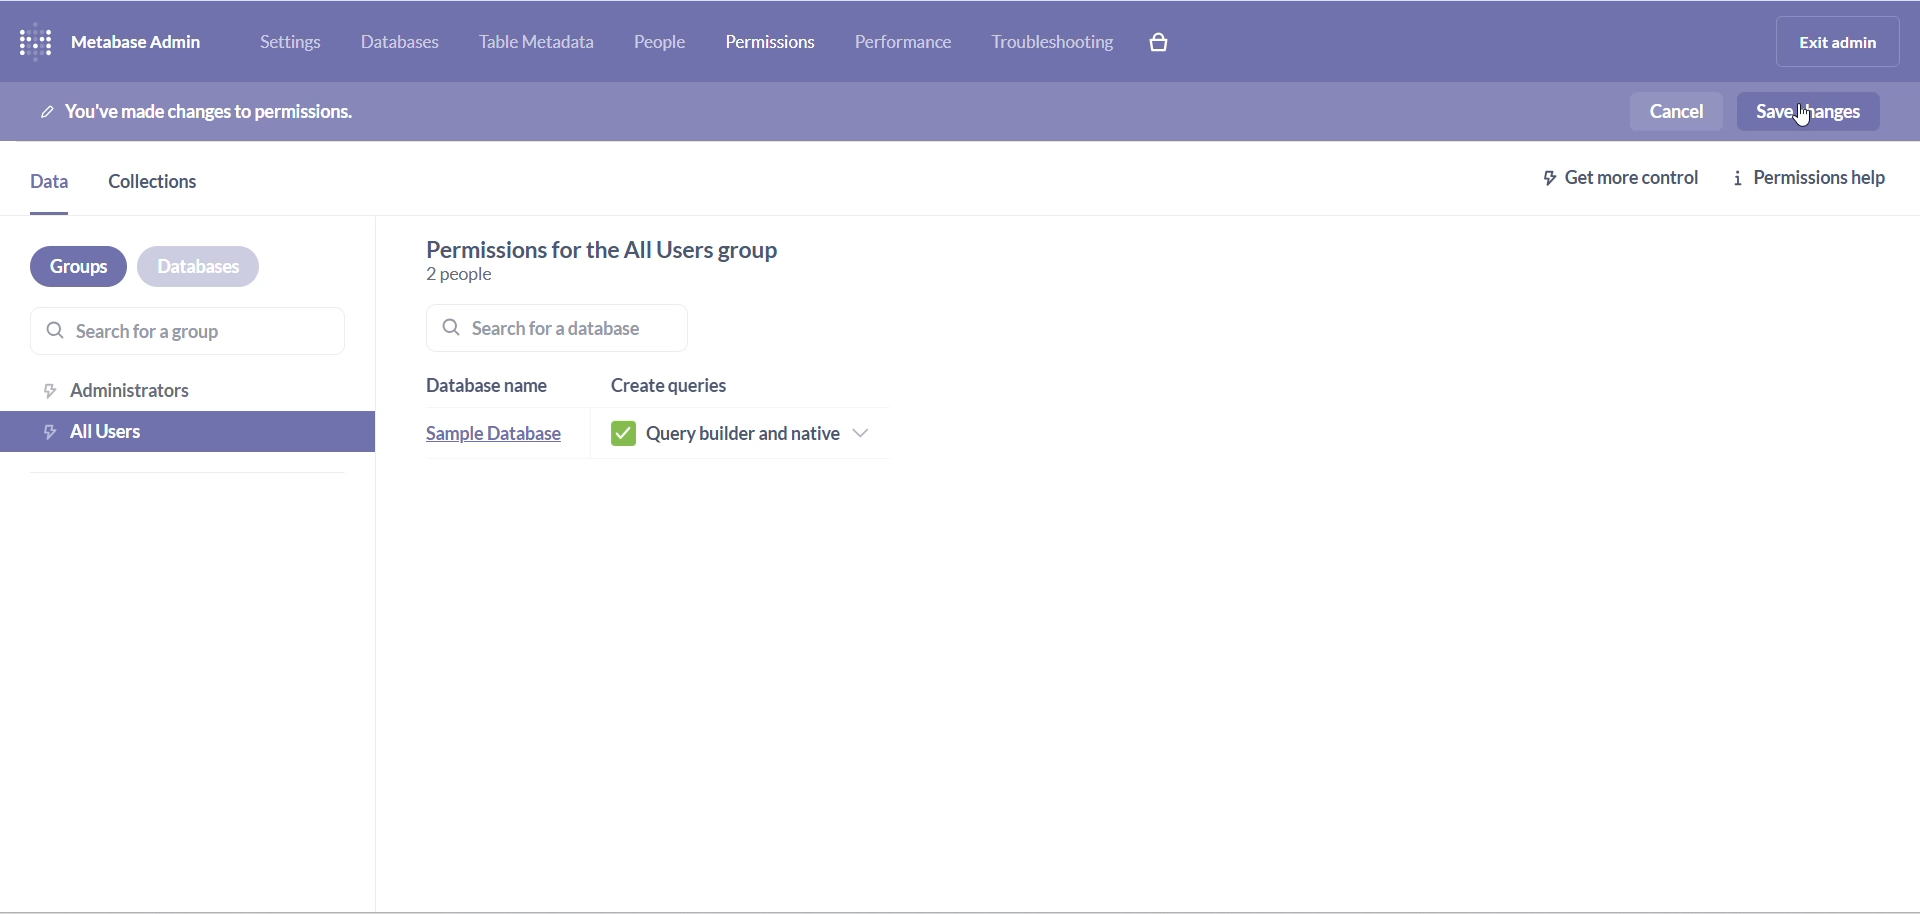 The image size is (1920, 914). Describe the element at coordinates (493, 433) in the screenshot. I see `sample database` at that location.